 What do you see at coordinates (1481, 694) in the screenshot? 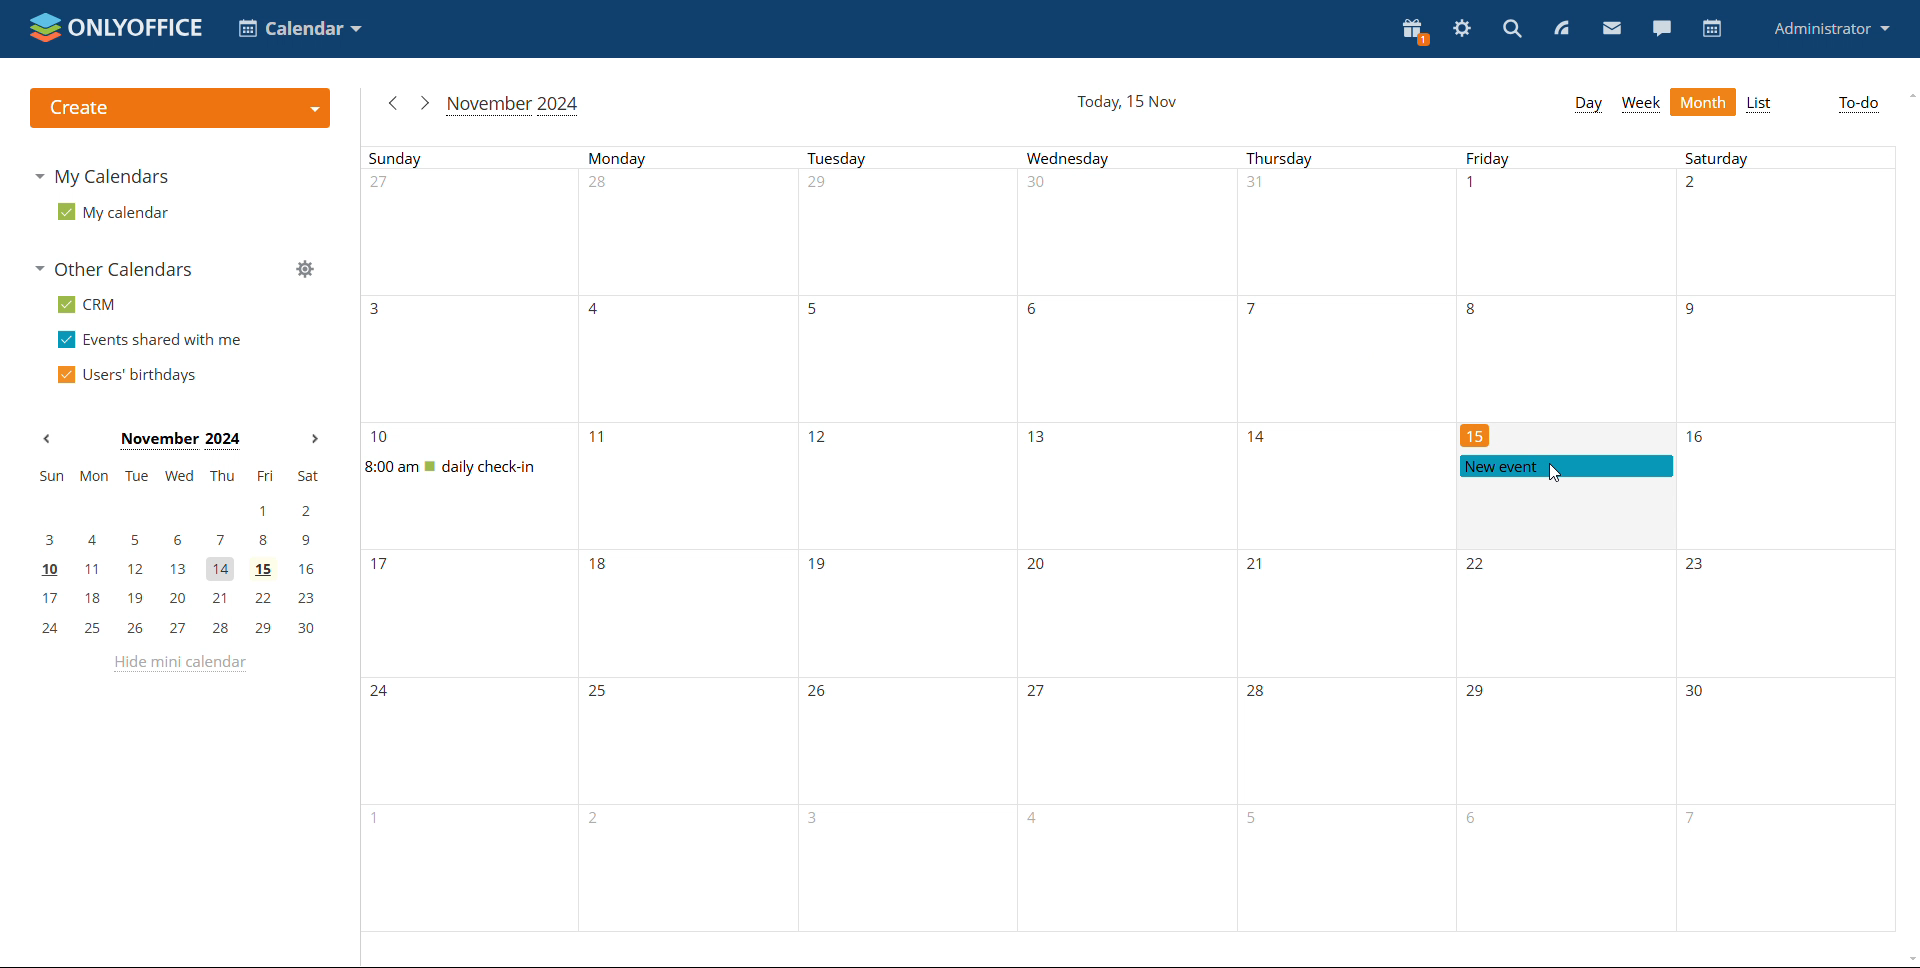
I see `Number` at bounding box center [1481, 694].